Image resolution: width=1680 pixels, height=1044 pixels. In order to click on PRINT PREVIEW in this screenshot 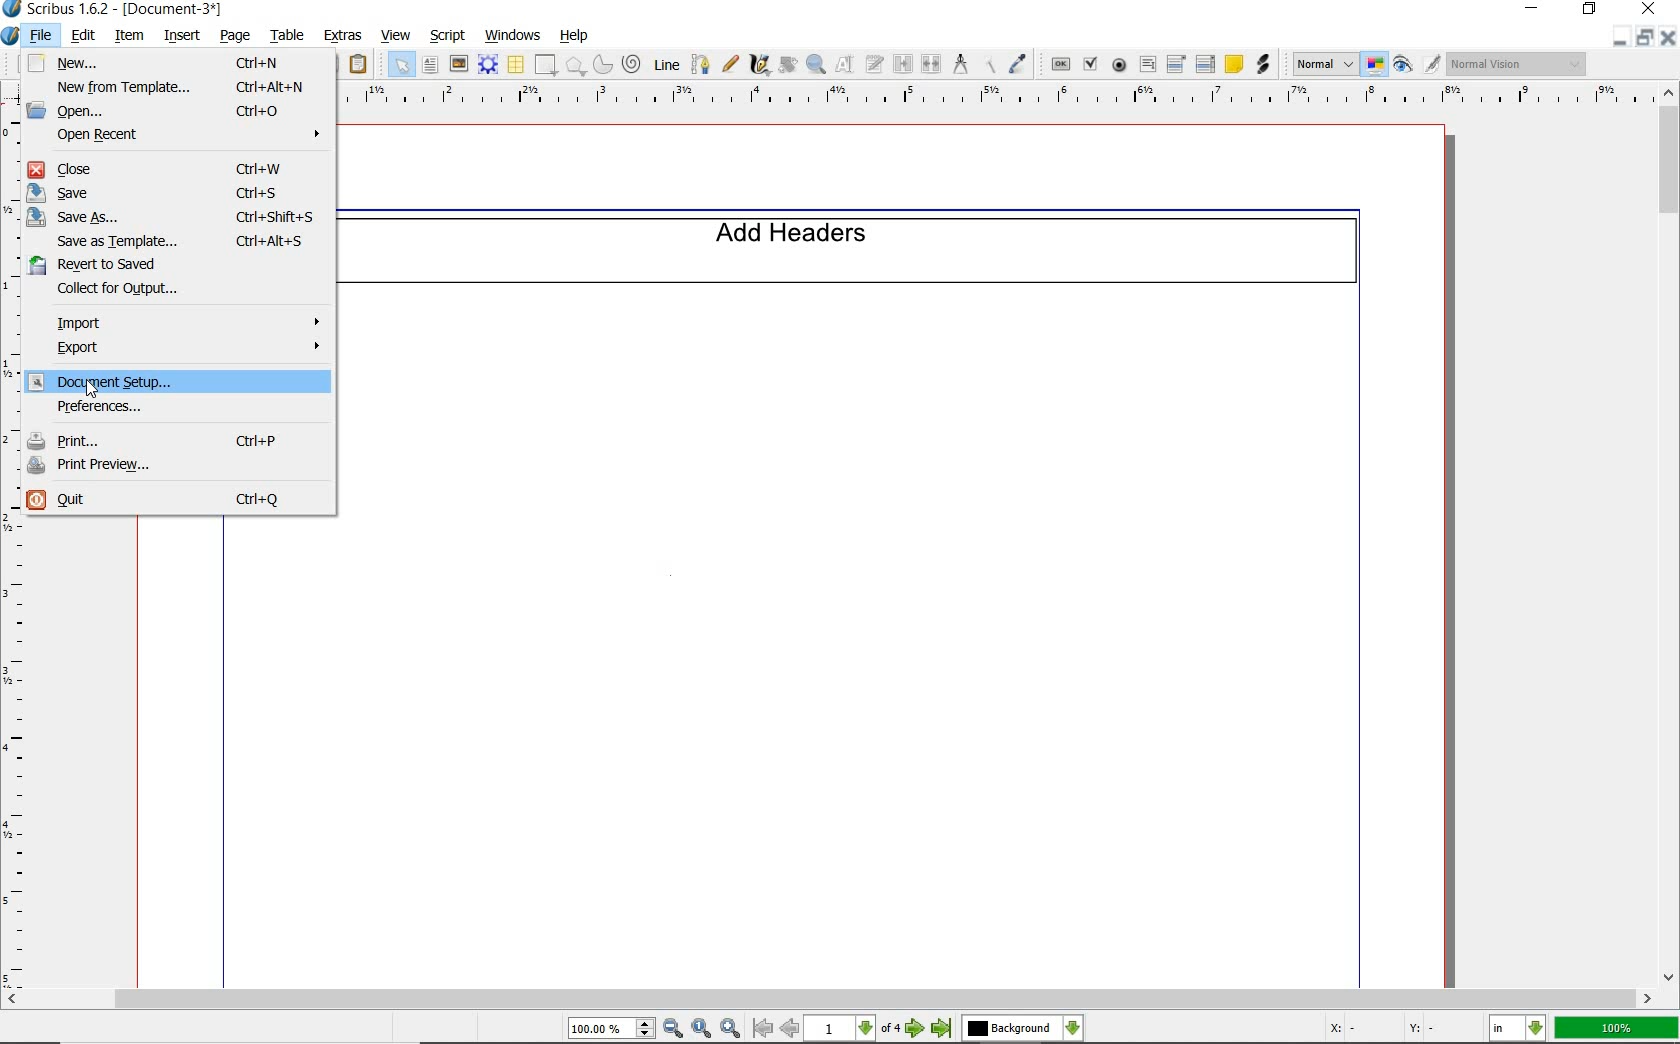, I will do `click(174, 468)`.